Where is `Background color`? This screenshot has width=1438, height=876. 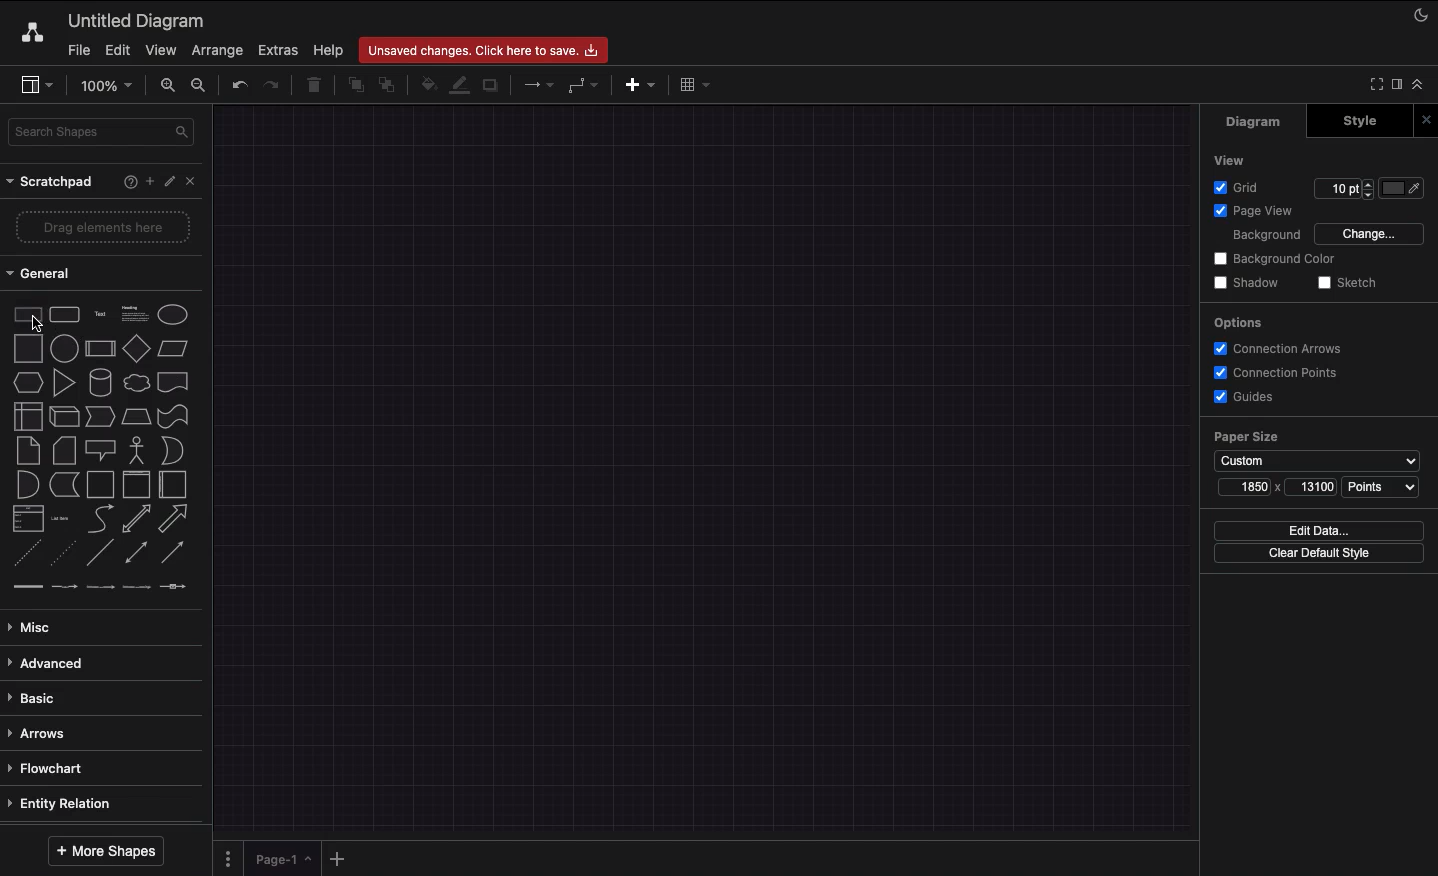 Background color is located at coordinates (1277, 259).